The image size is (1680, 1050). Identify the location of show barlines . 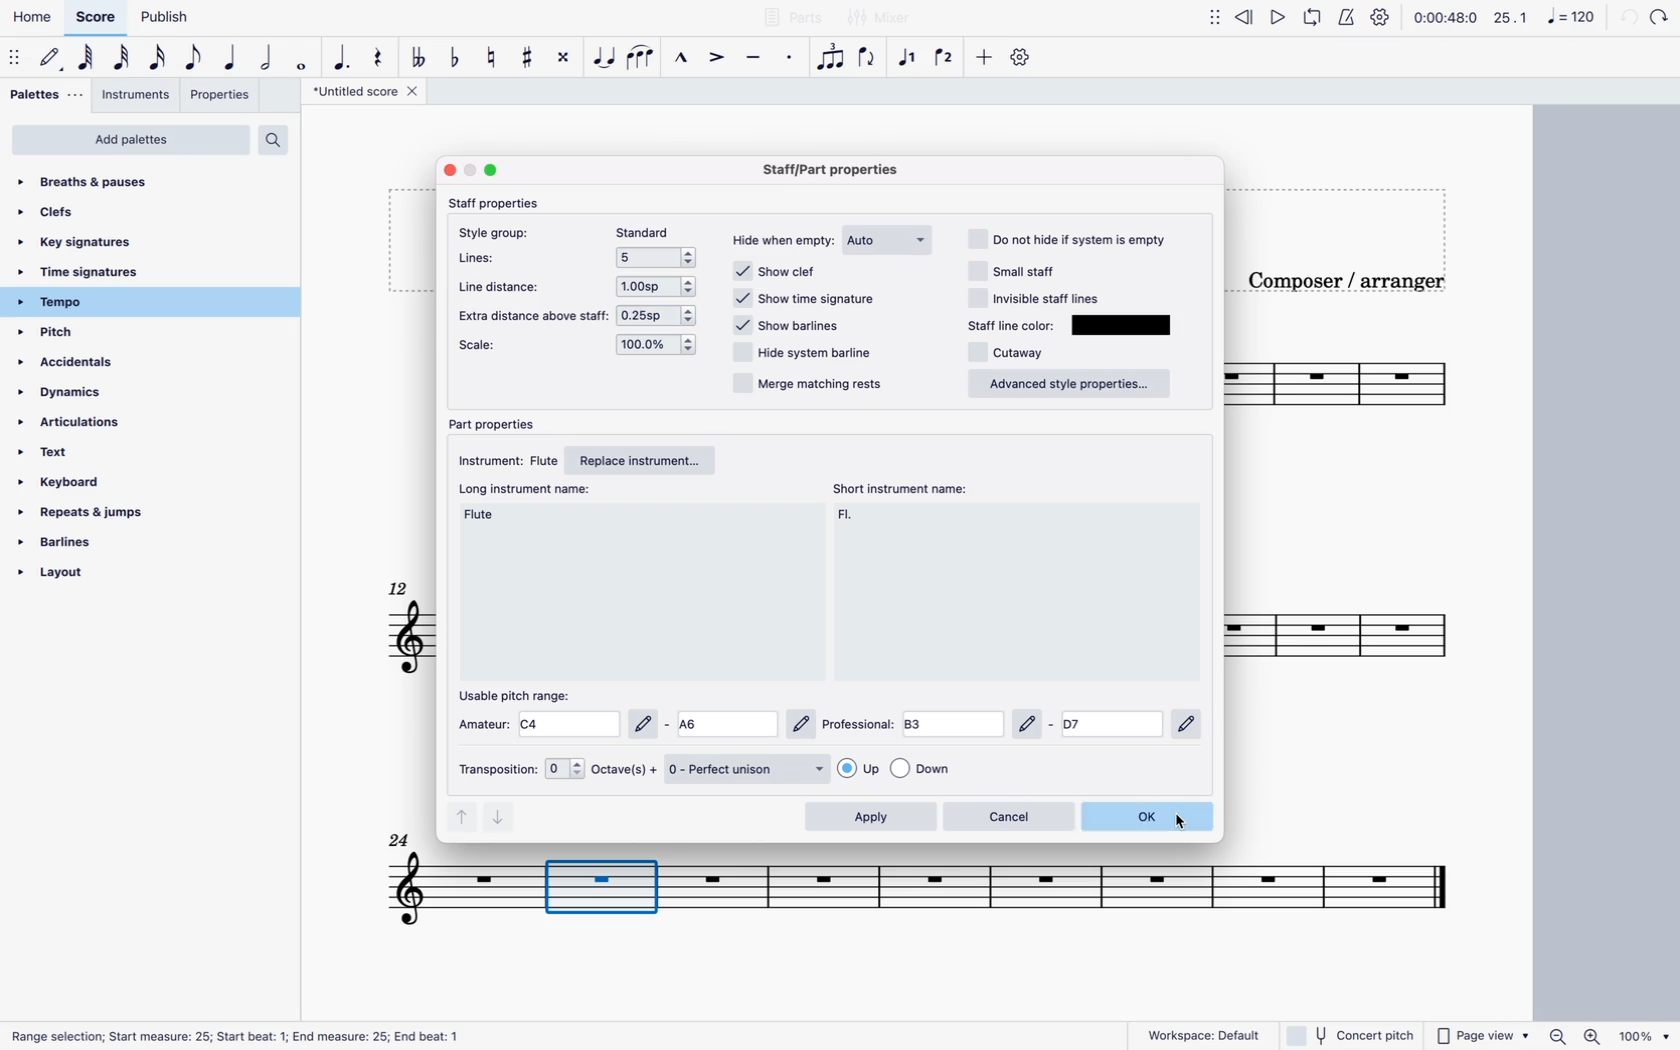
(795, 323).